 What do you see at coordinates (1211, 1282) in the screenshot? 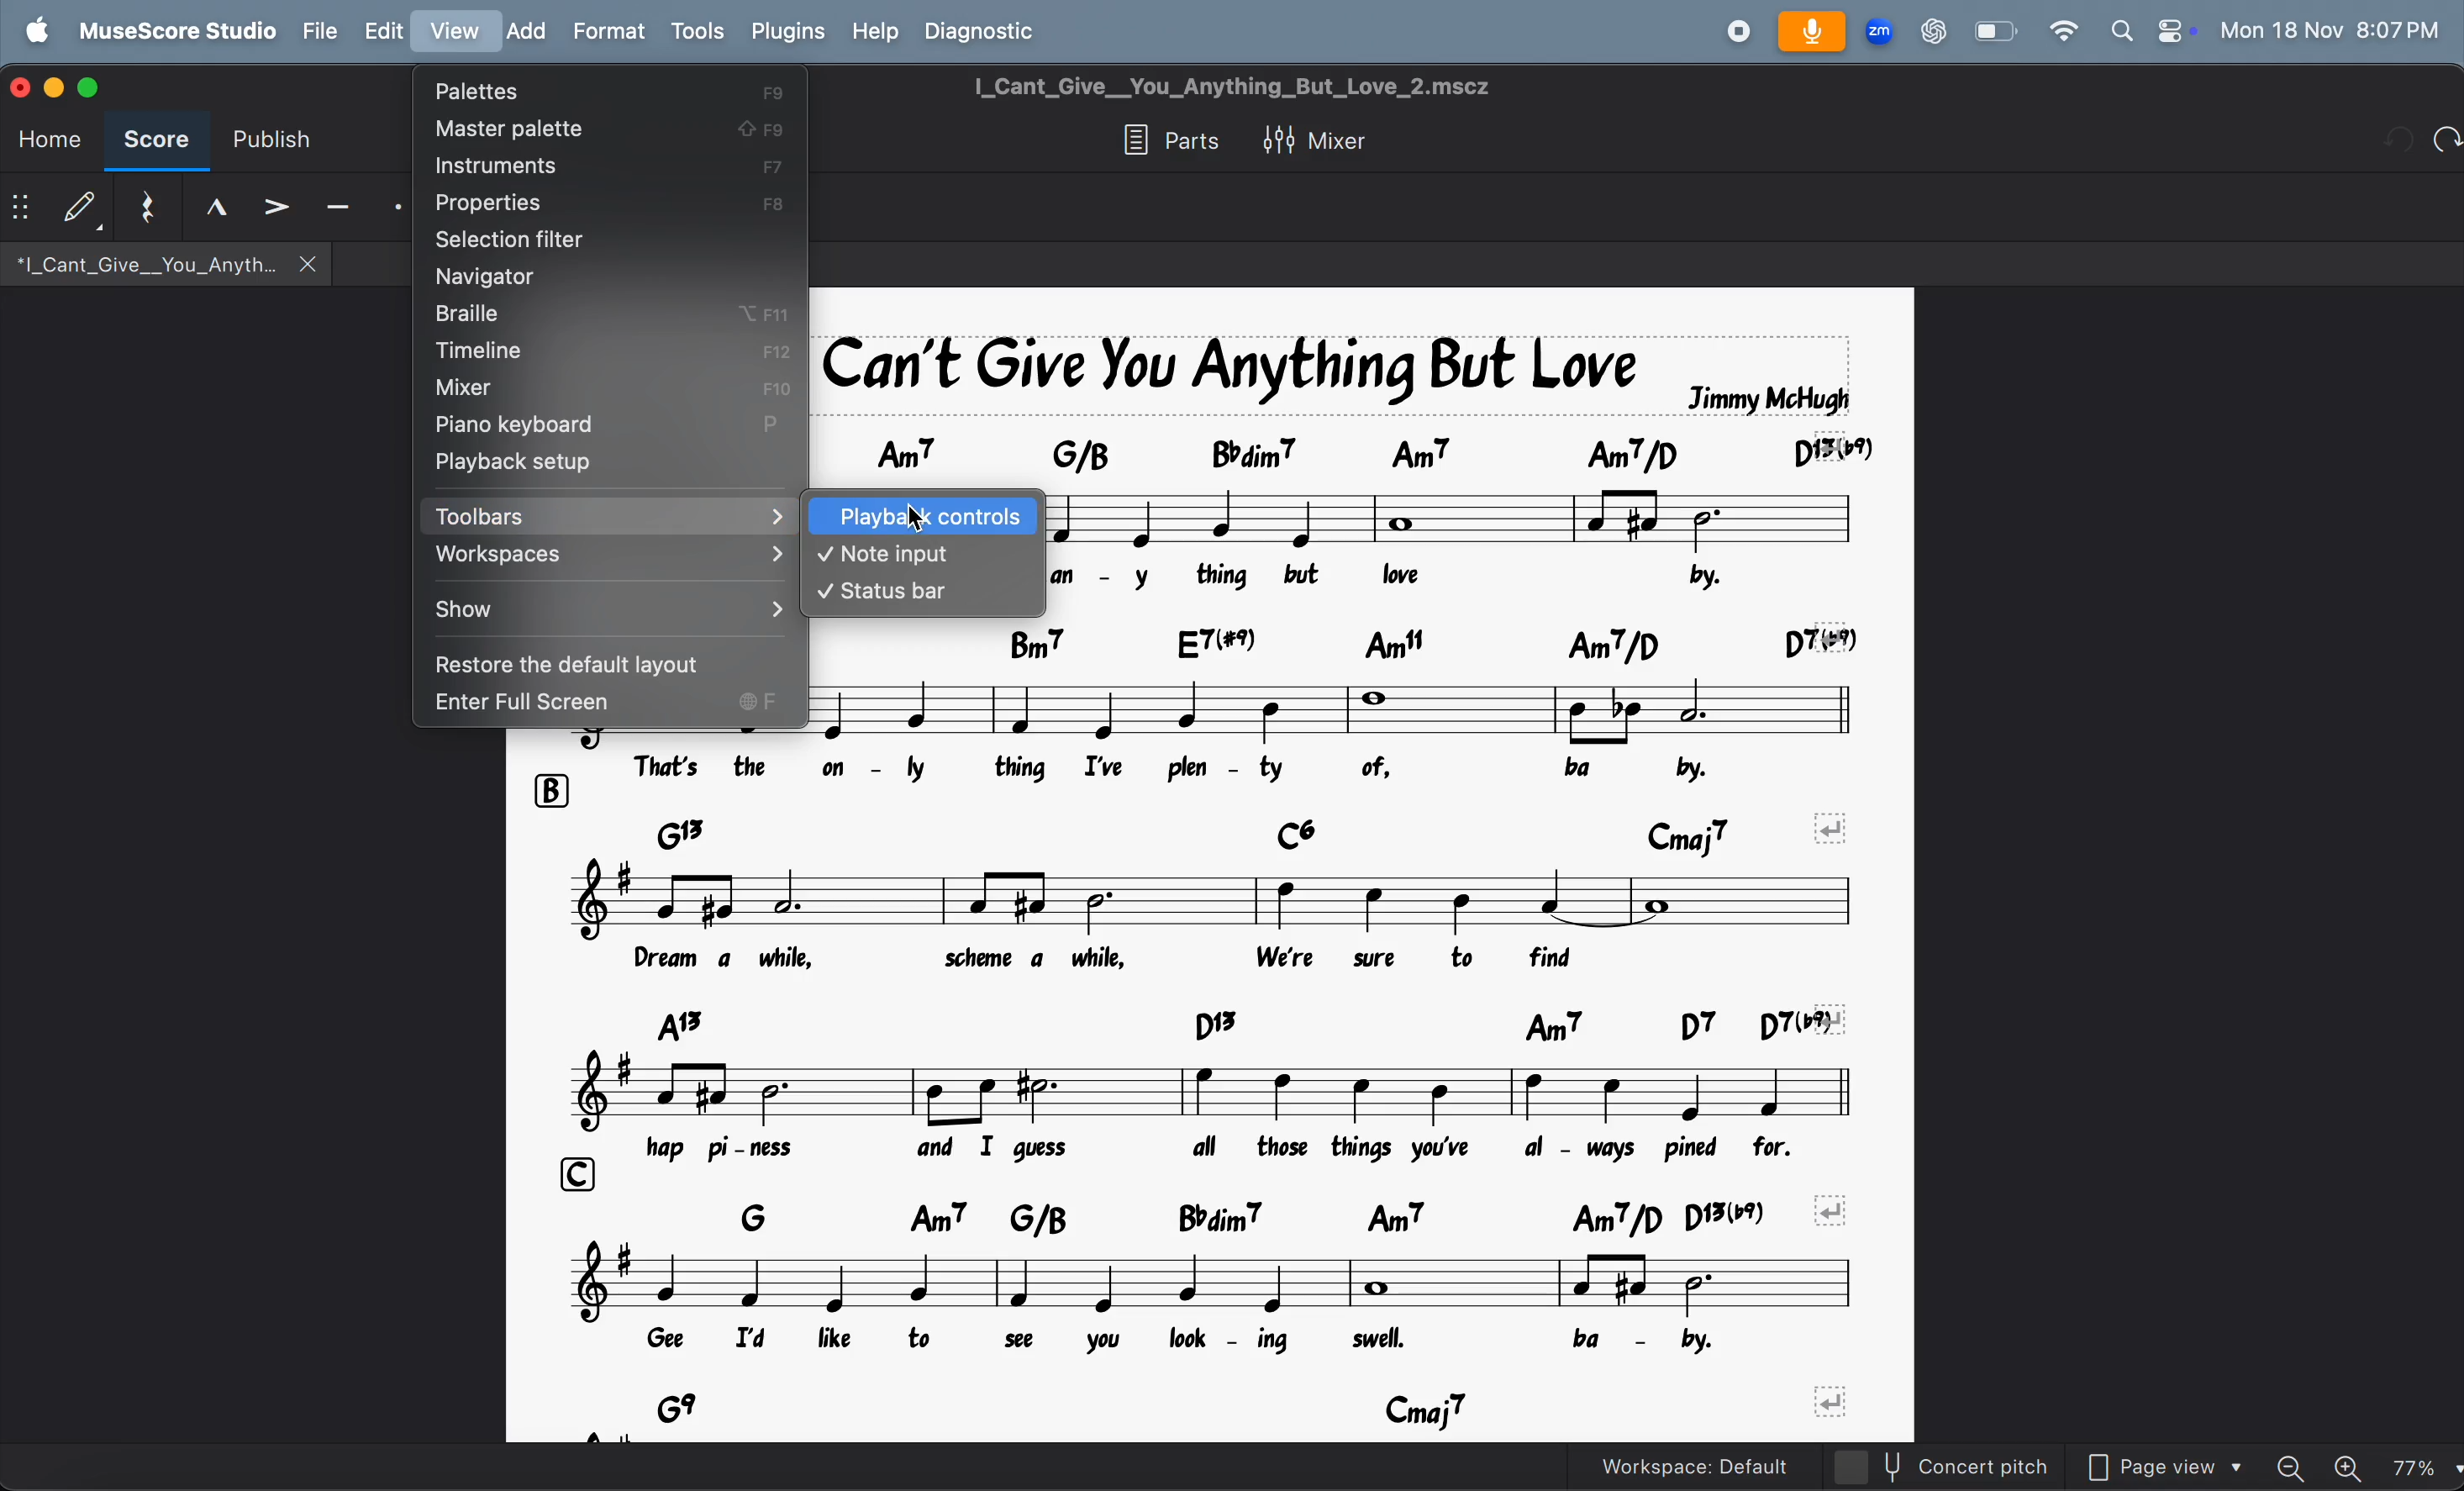
I see `notes` at bounding box center [1211, 1282].